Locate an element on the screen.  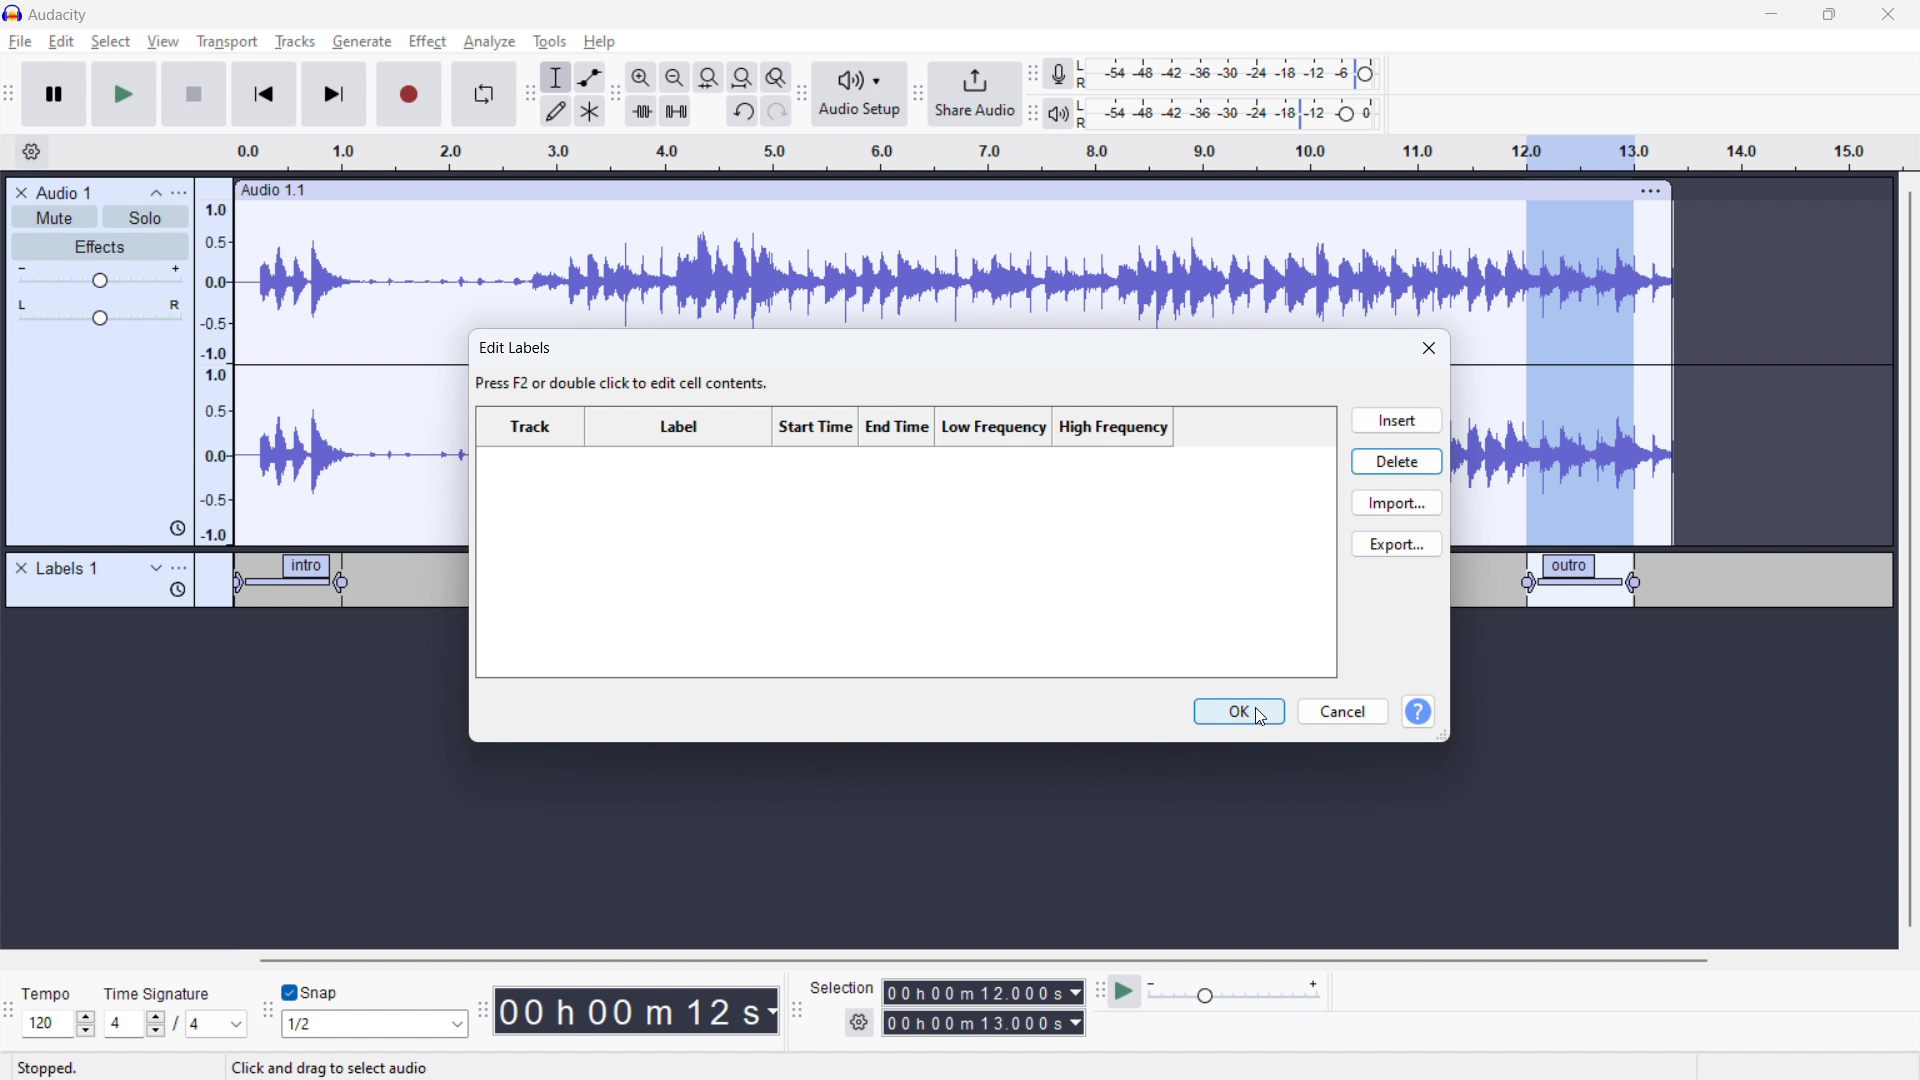
snapping toolbar is located at coordinates (268, 1013).